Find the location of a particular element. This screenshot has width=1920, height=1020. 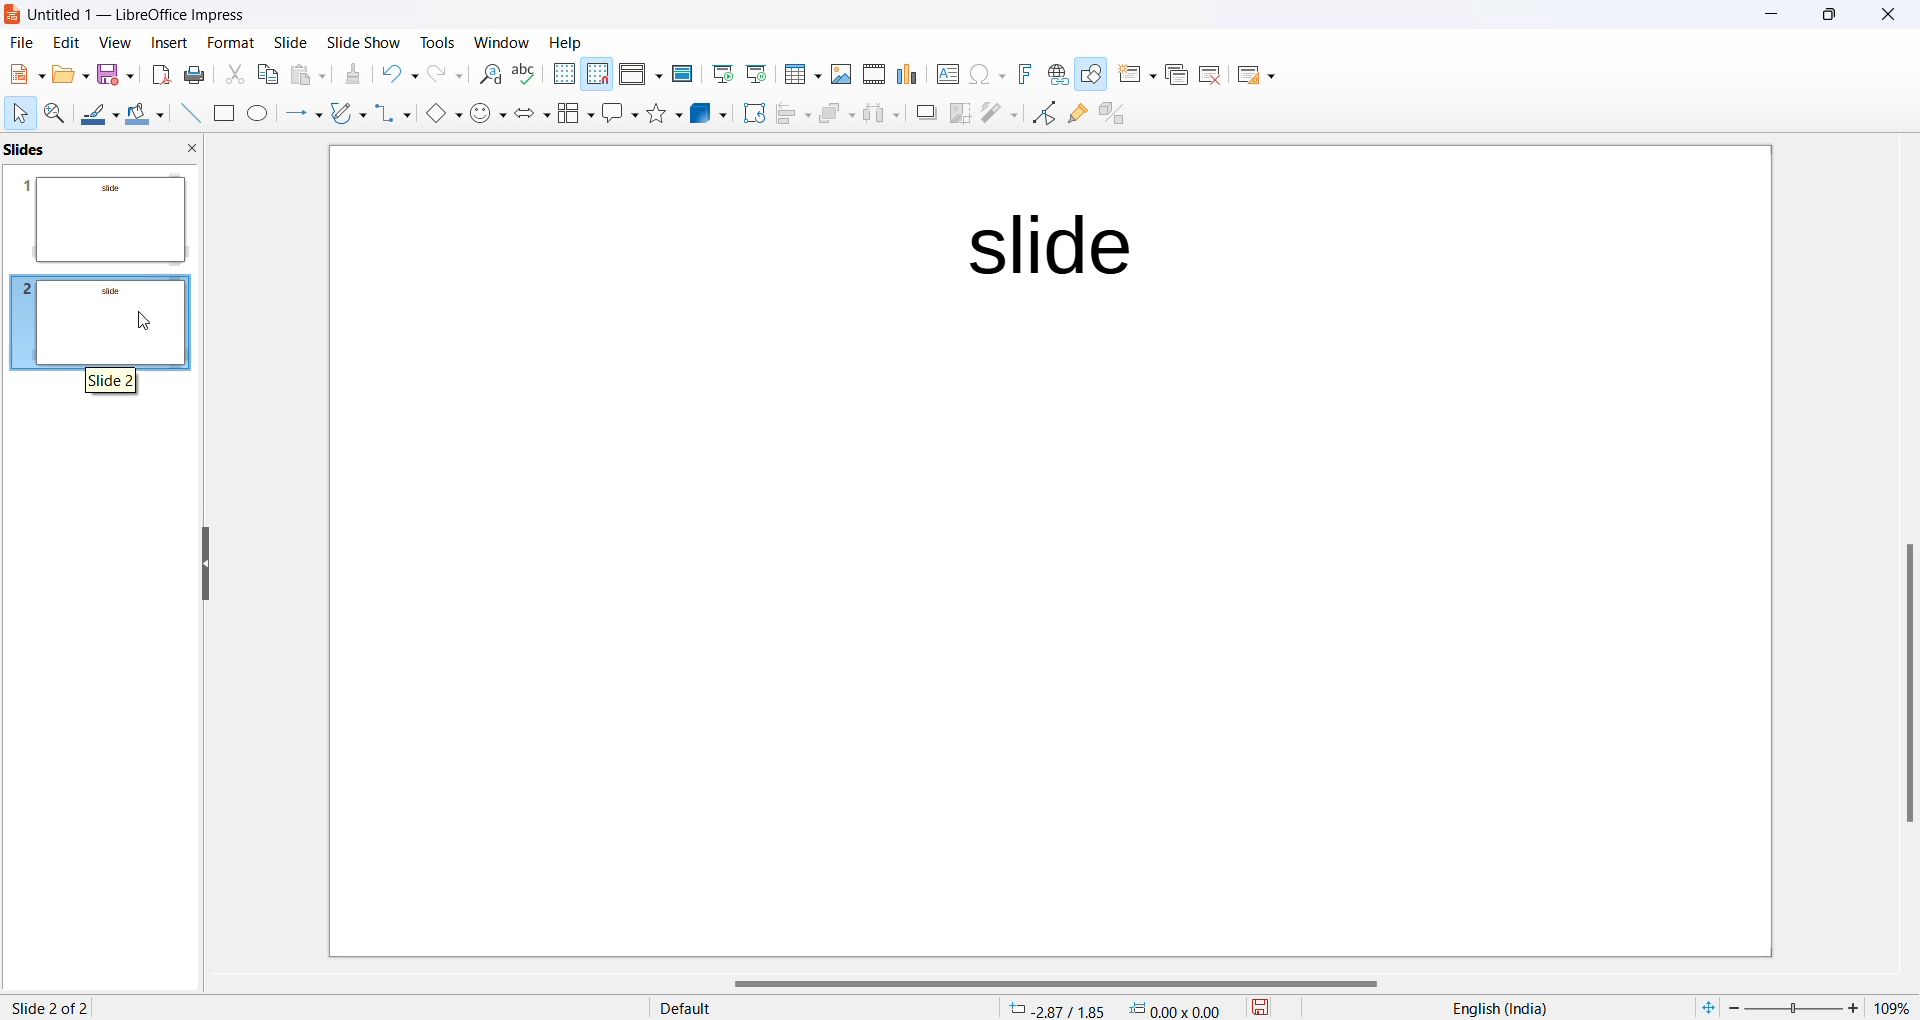

Insert audio and video is located at coordinates (871, 73).